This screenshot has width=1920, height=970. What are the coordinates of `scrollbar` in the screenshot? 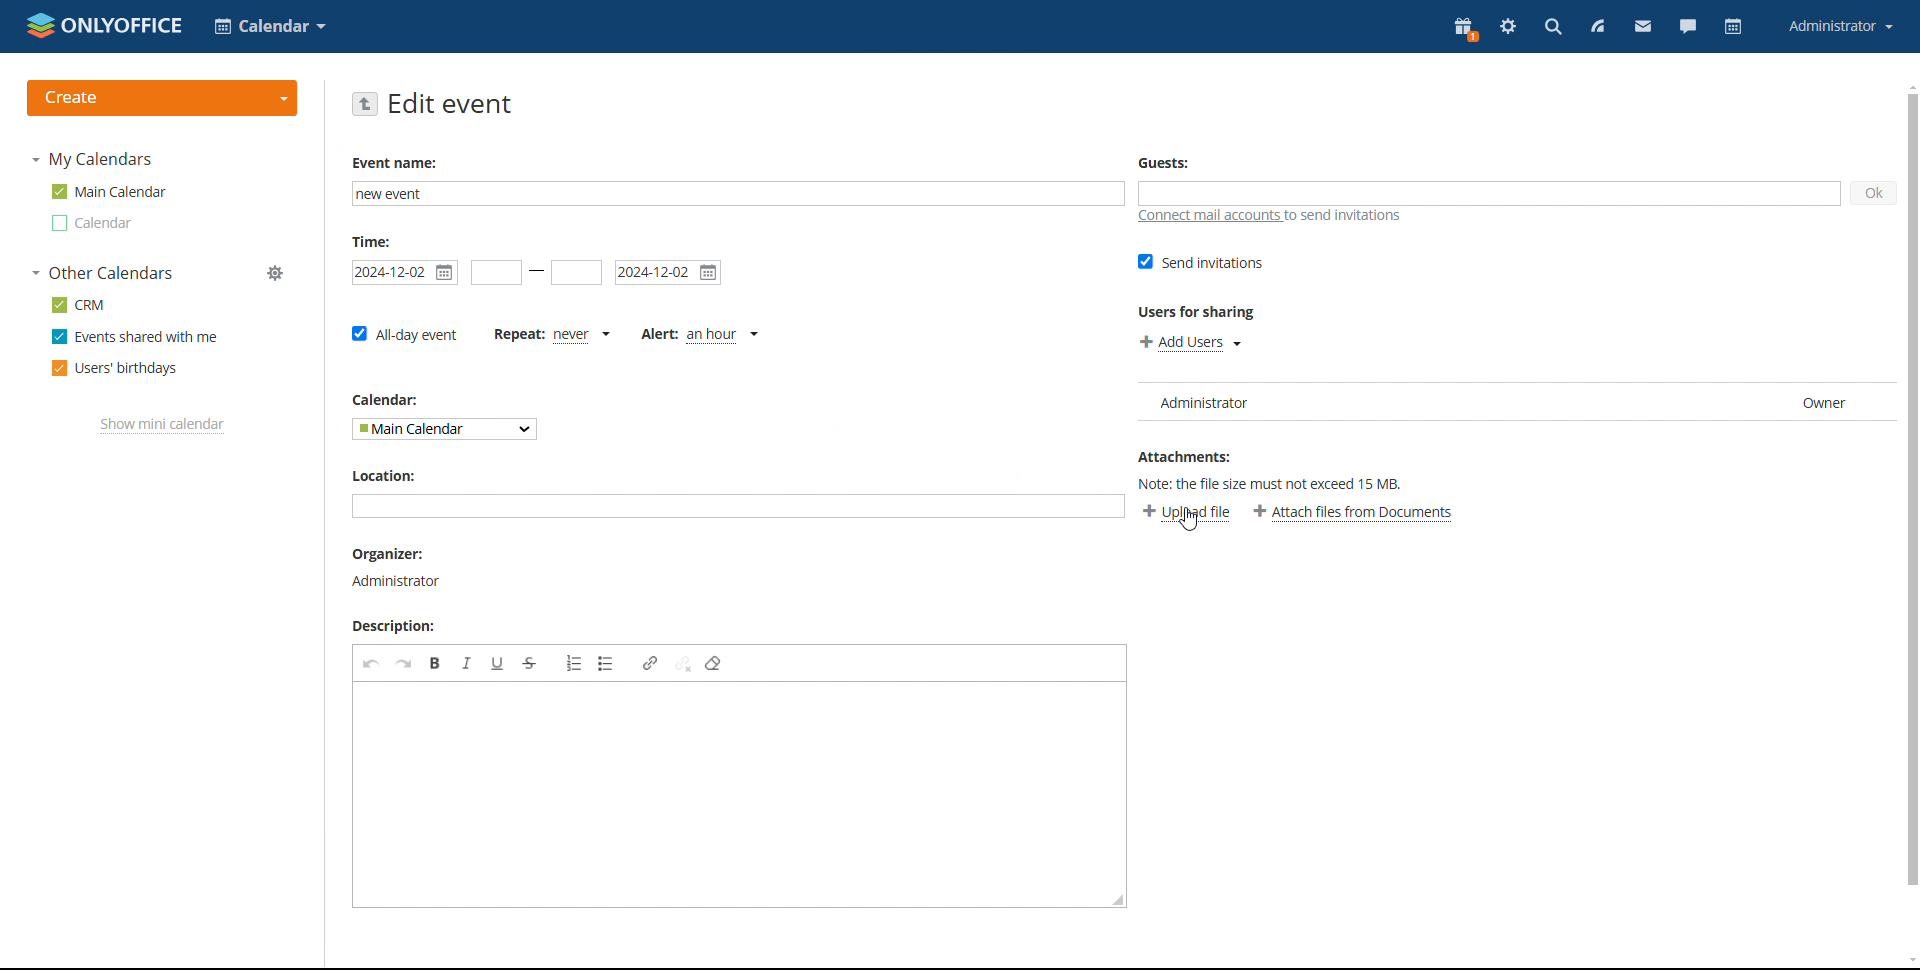 It's located at (1912, 491).